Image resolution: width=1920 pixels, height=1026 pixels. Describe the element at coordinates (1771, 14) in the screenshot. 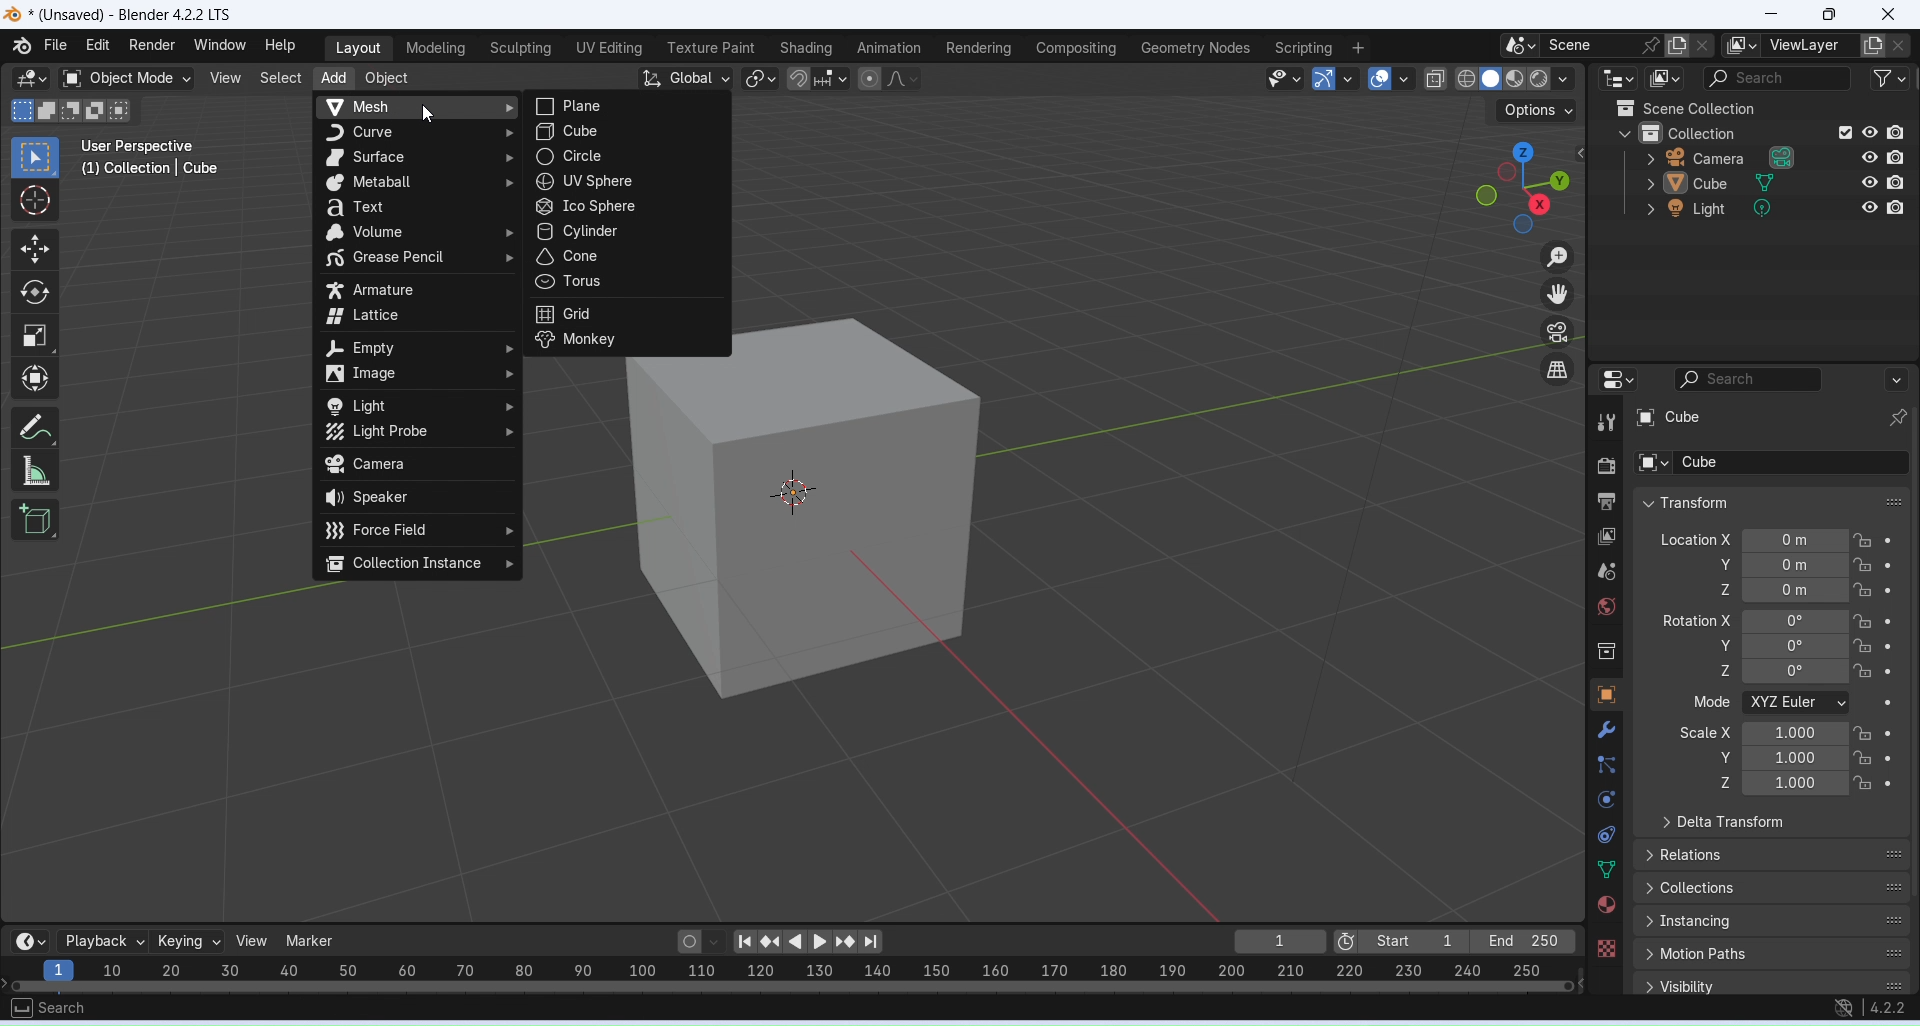

I see `Minimize` at that location.